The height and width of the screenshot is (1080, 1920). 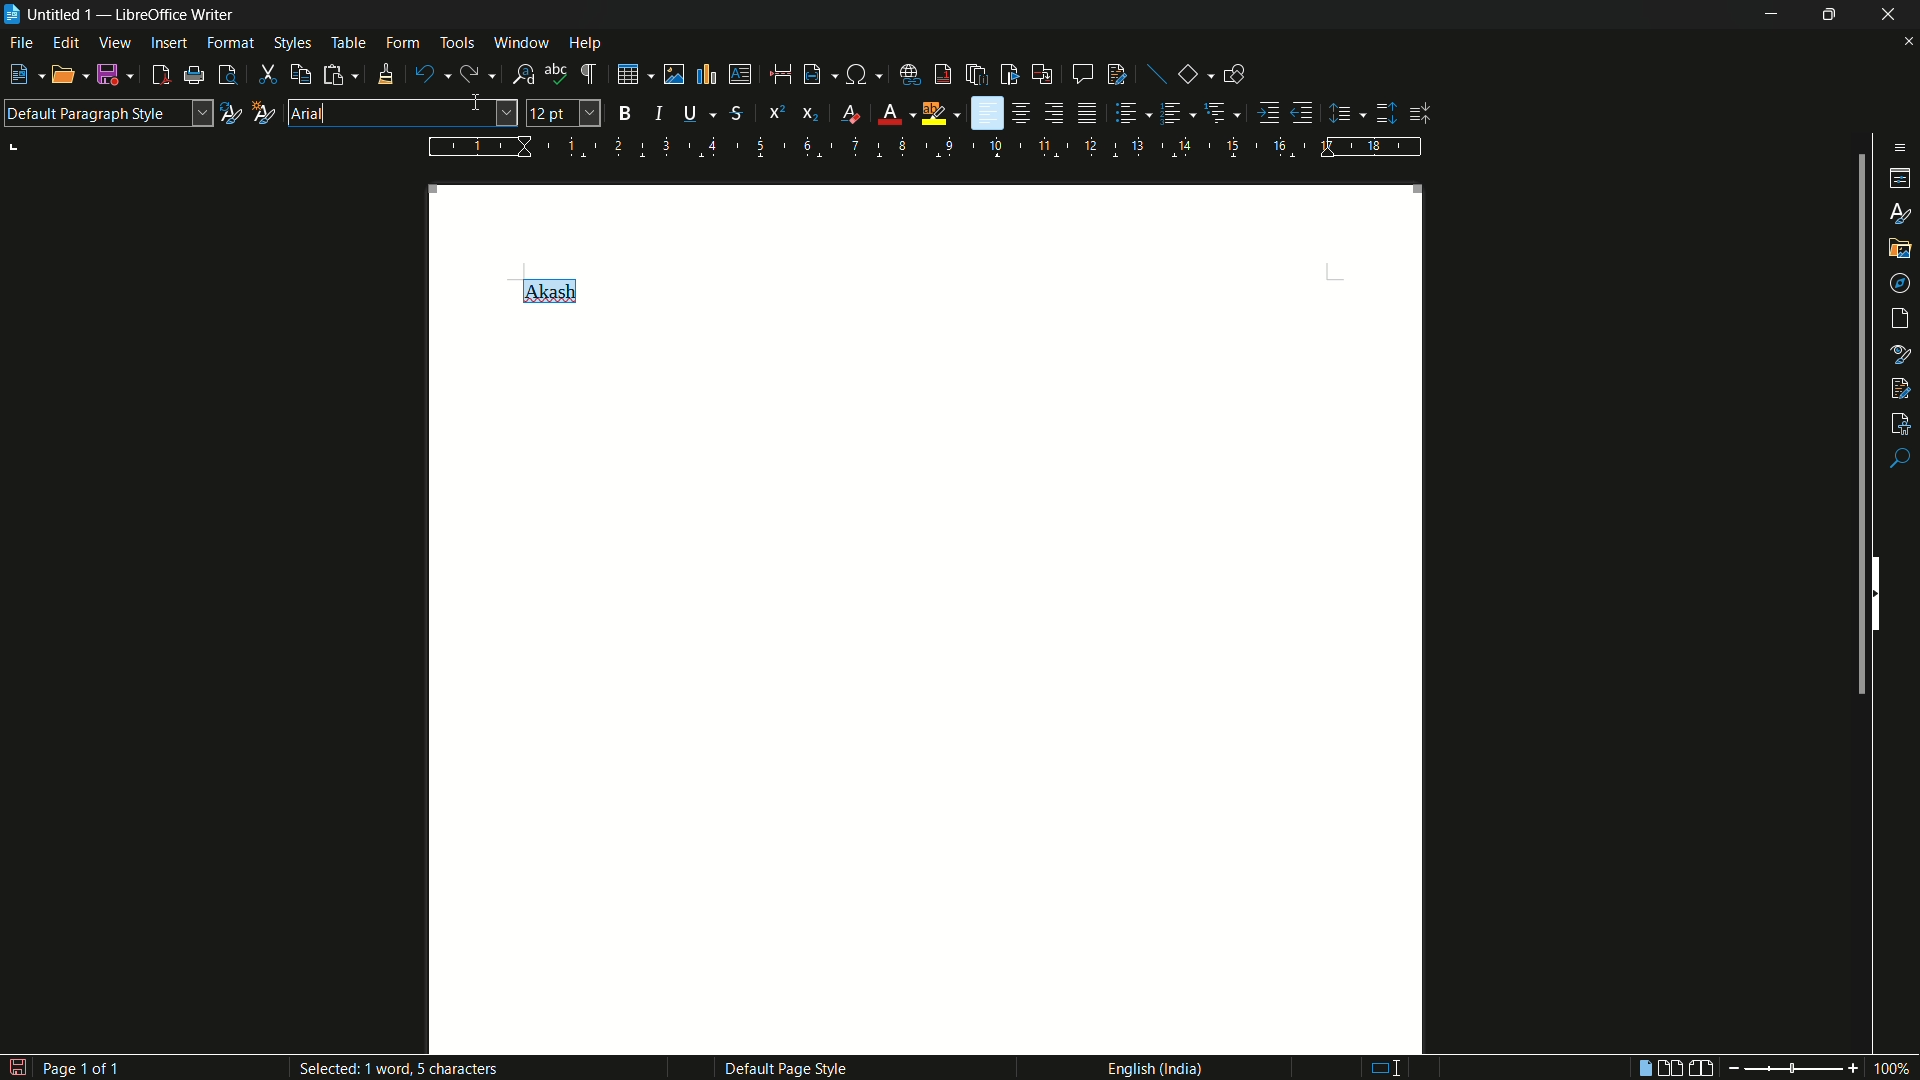 What do you see at coordinates (1890, 14) in the screenshot?
I see `close app` at bounding box center [1890, 14].